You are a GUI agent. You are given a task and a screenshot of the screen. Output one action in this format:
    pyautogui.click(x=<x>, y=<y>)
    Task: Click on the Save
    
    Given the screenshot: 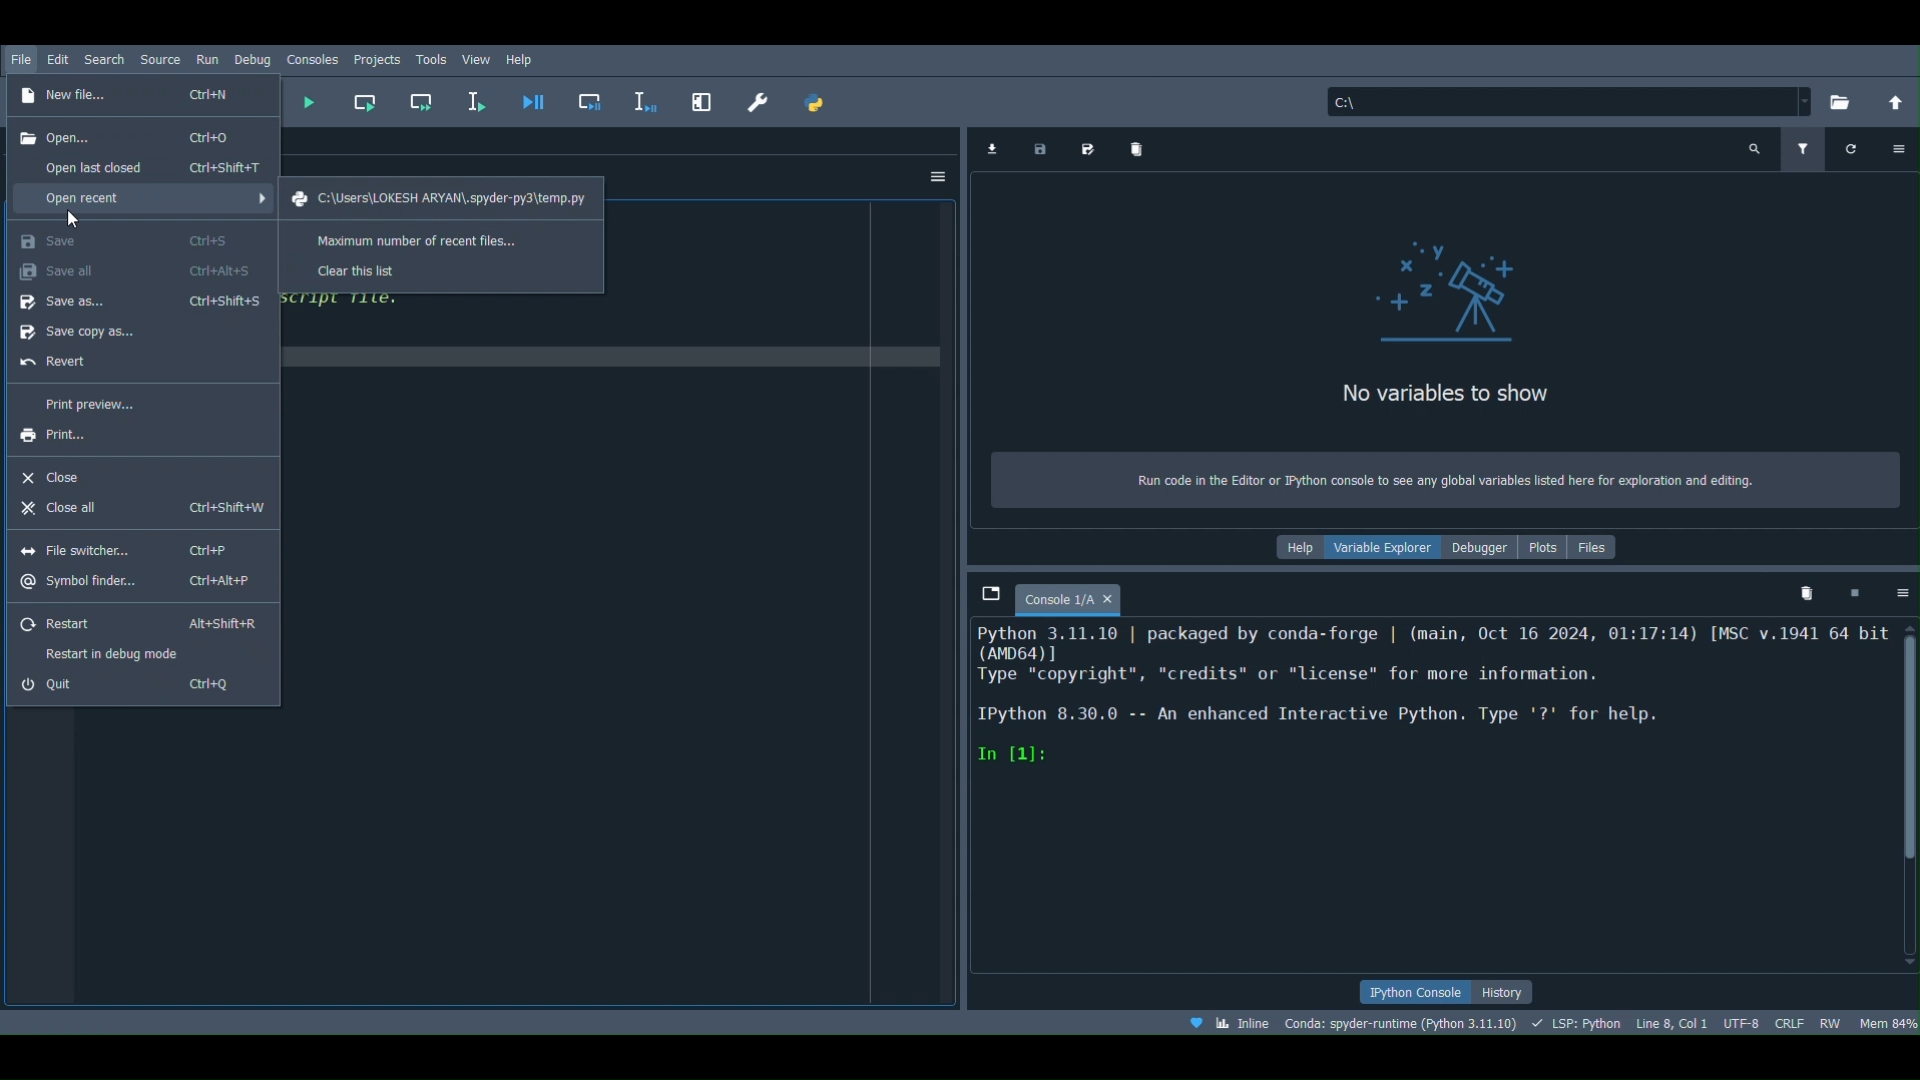 What is the action you would take?
    pyautogui.click(x=138, y=238)
    